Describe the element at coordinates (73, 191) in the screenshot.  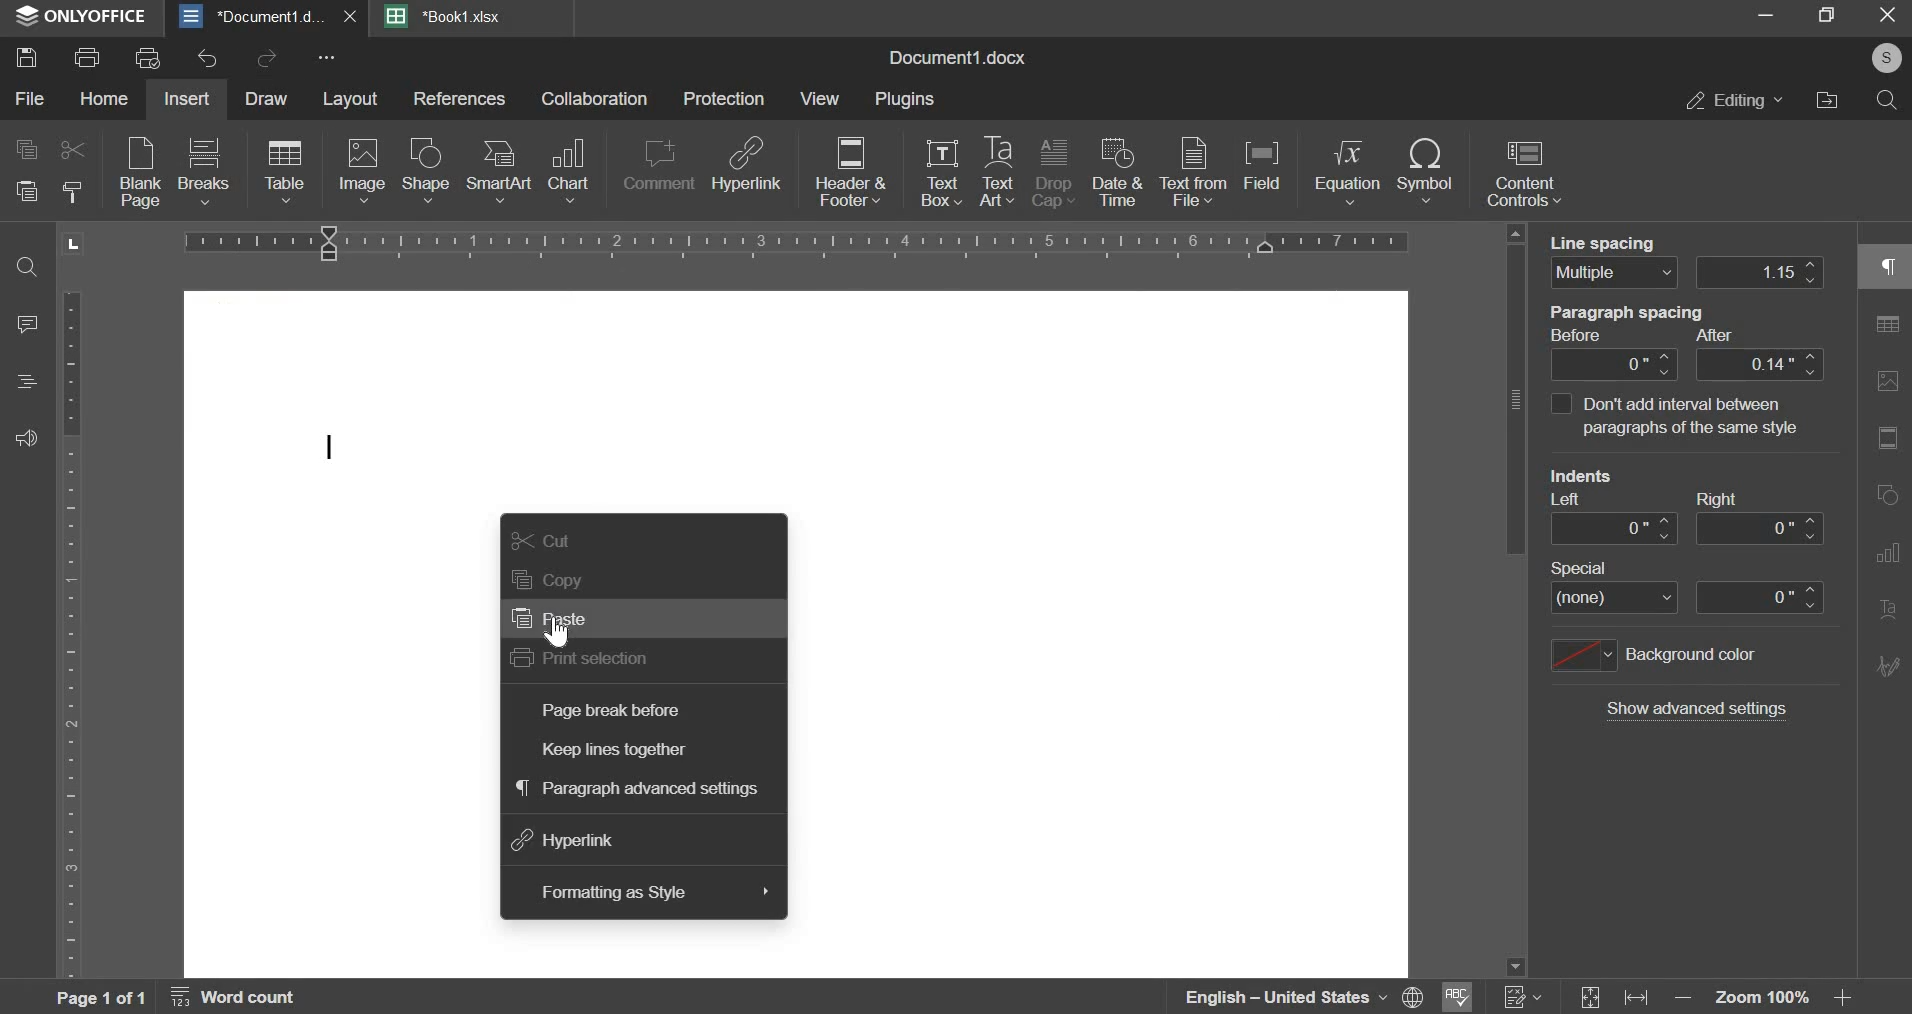
I see `copy style` at that location.